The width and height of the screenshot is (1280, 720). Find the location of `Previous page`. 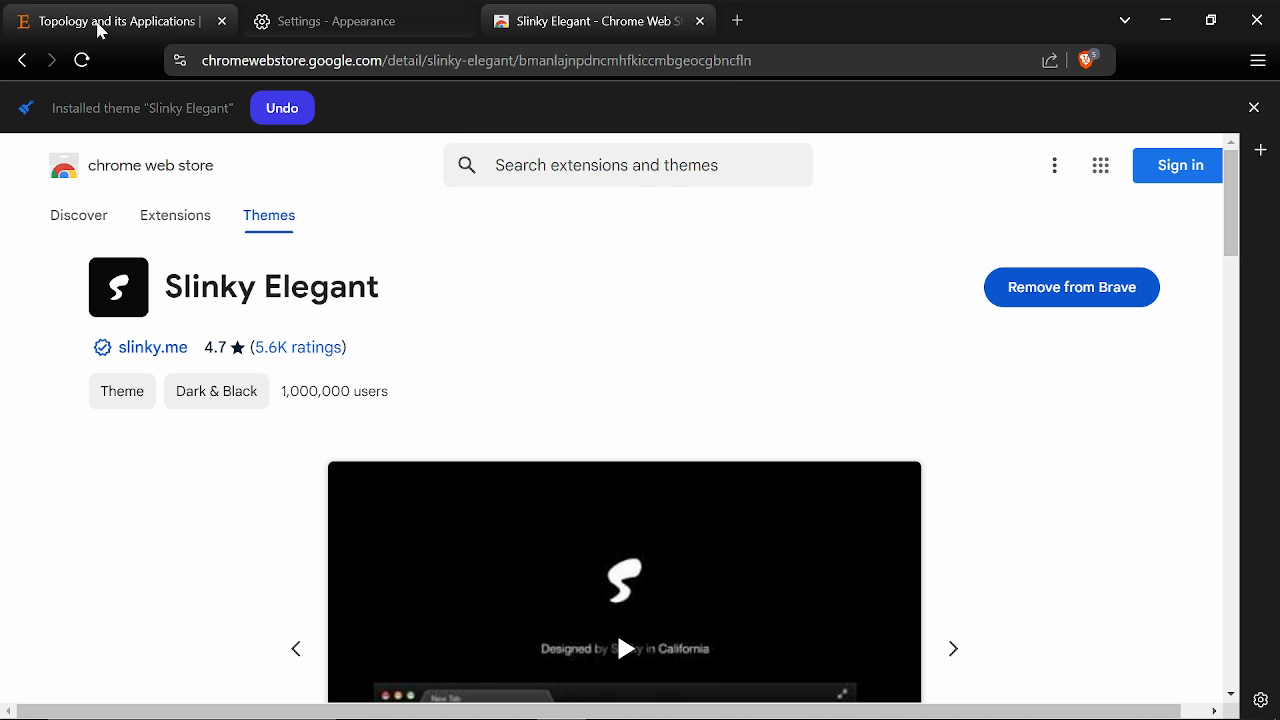

Previous page is located at coordinates (22, 62).